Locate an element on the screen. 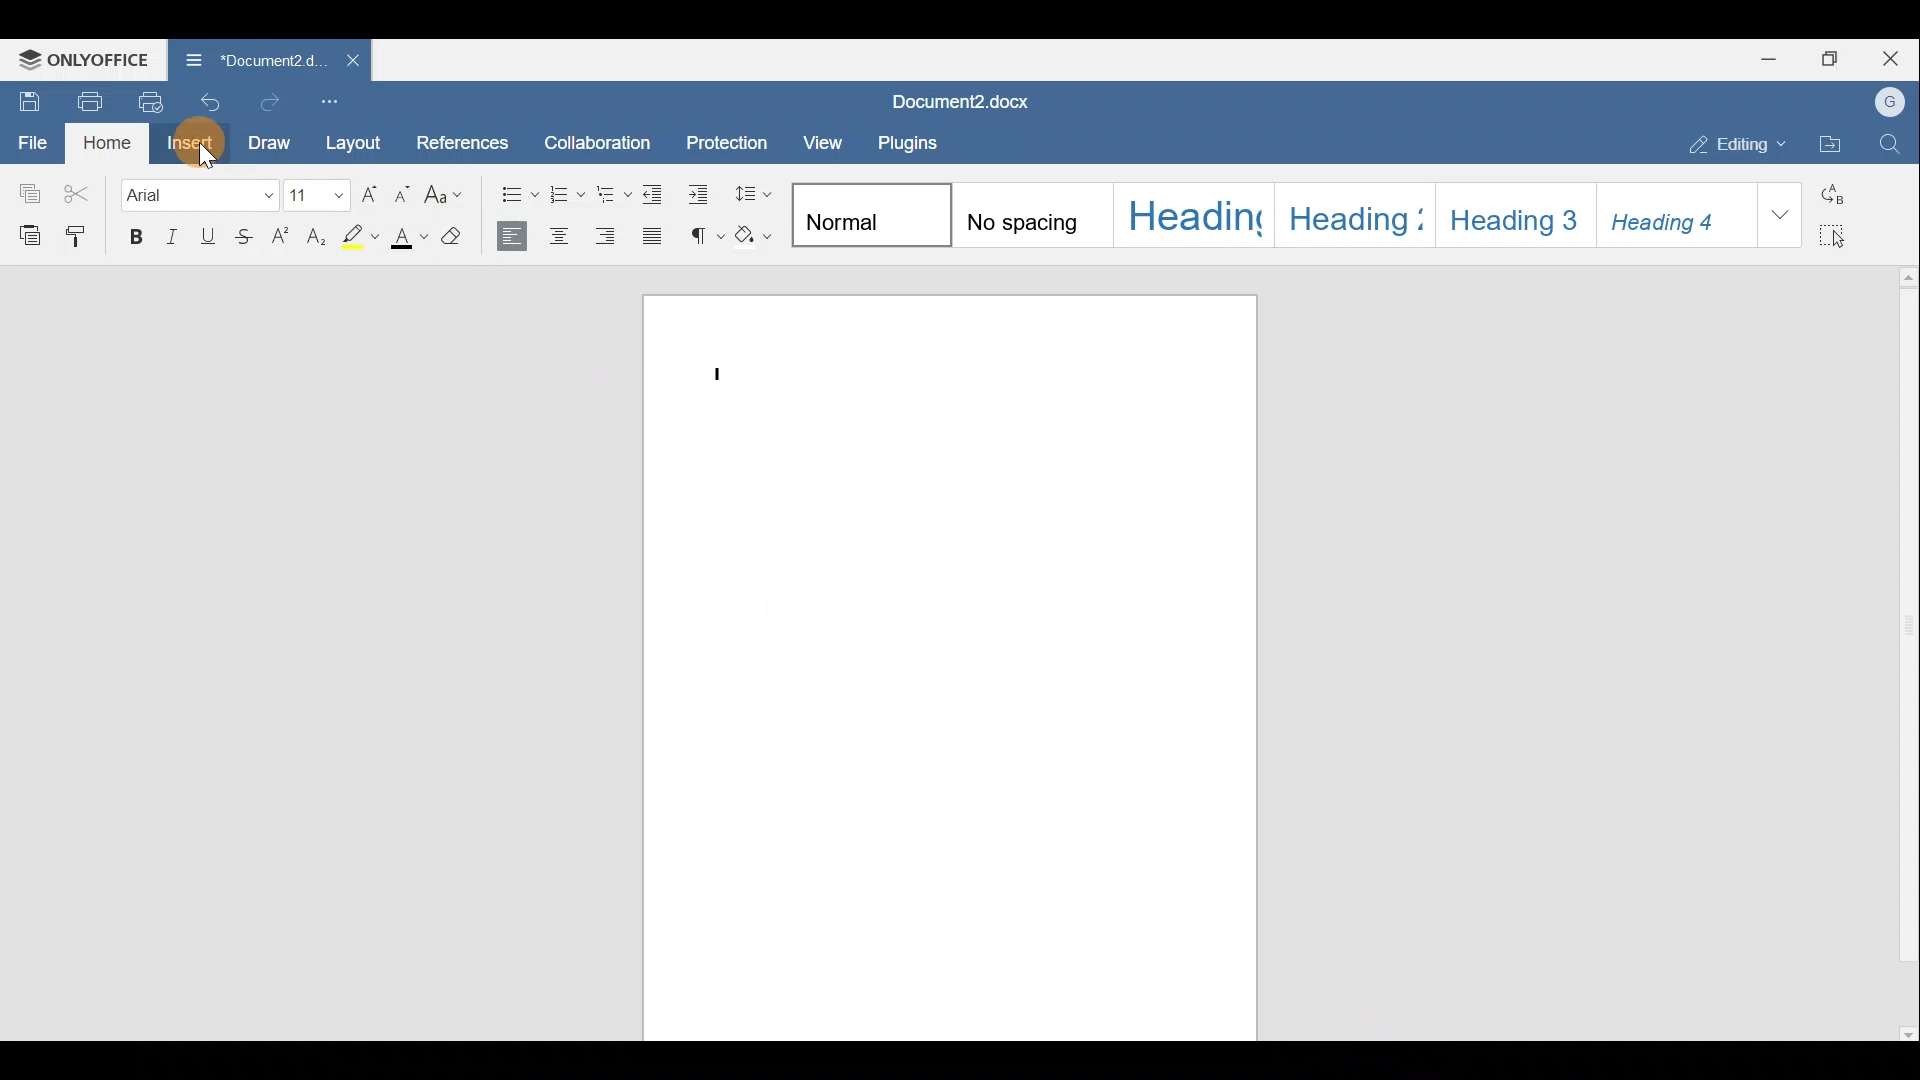 Image resolution: width=1920 pixels, height=1080 pixels. Paste is located at coordinates (25, 234).